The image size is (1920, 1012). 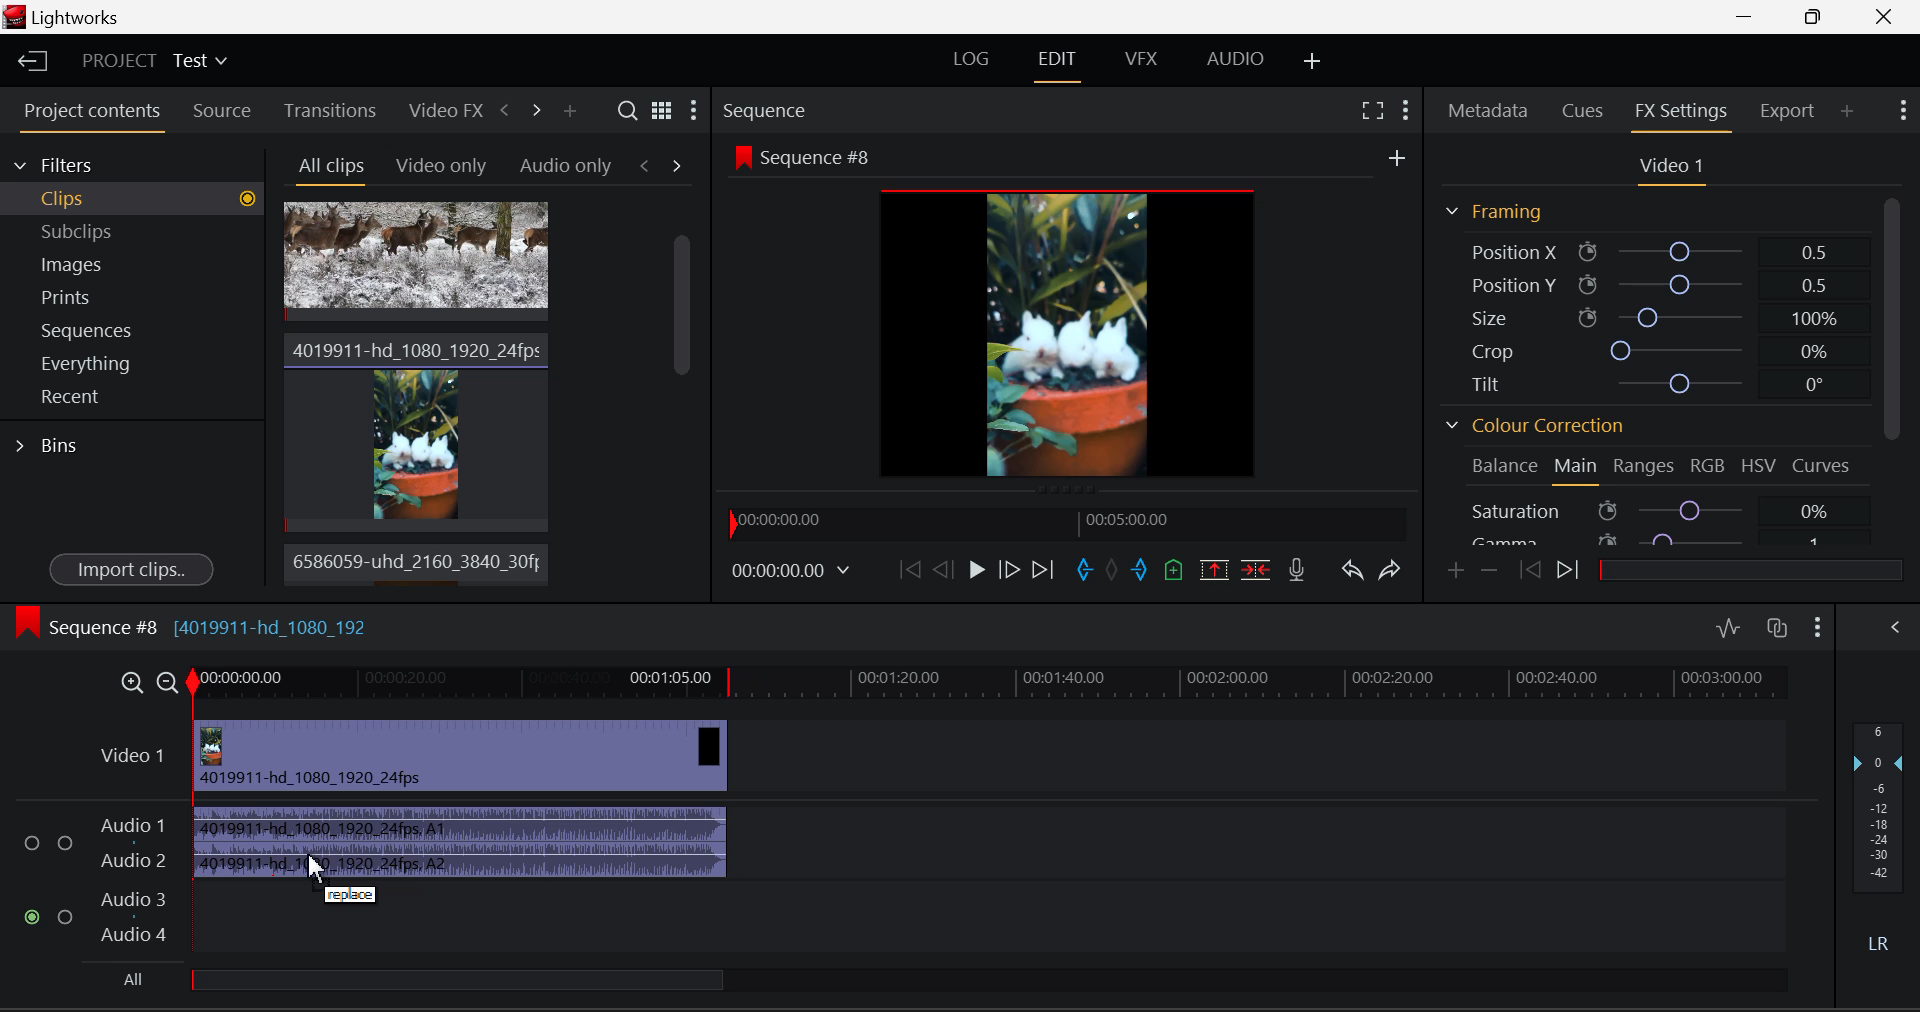 I want to click on Project contents open, so click(x=89, y=117).